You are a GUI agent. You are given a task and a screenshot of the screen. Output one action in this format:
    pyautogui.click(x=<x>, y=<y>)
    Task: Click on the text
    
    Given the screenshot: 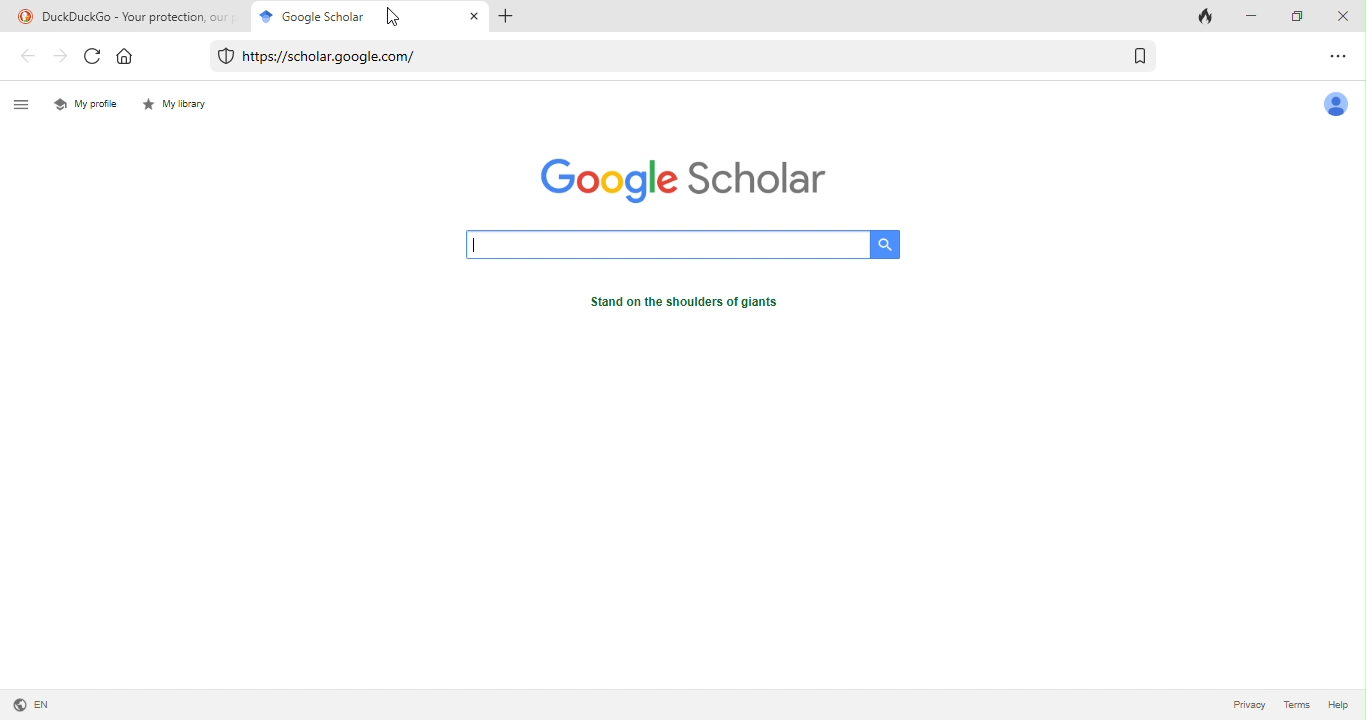 What is the action you would take?
    pyautogui.click(x=694, y=306)
    